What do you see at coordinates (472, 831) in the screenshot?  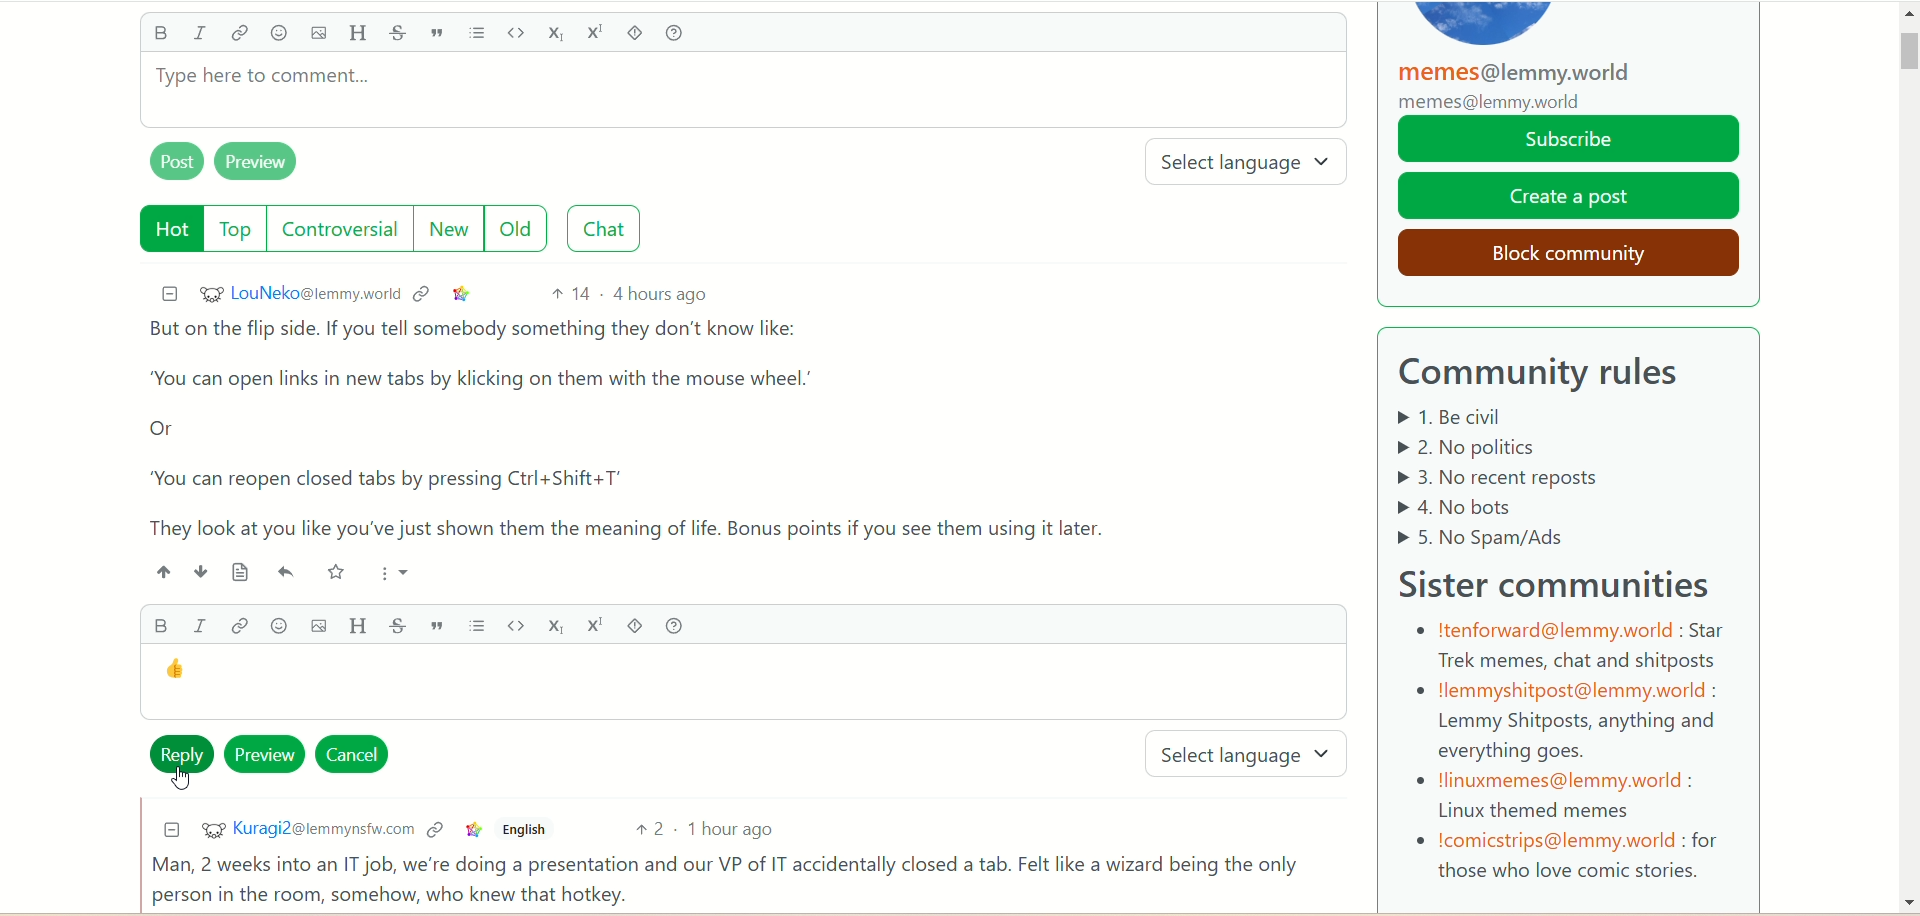 I see `link` at bounding box center [472, 831].